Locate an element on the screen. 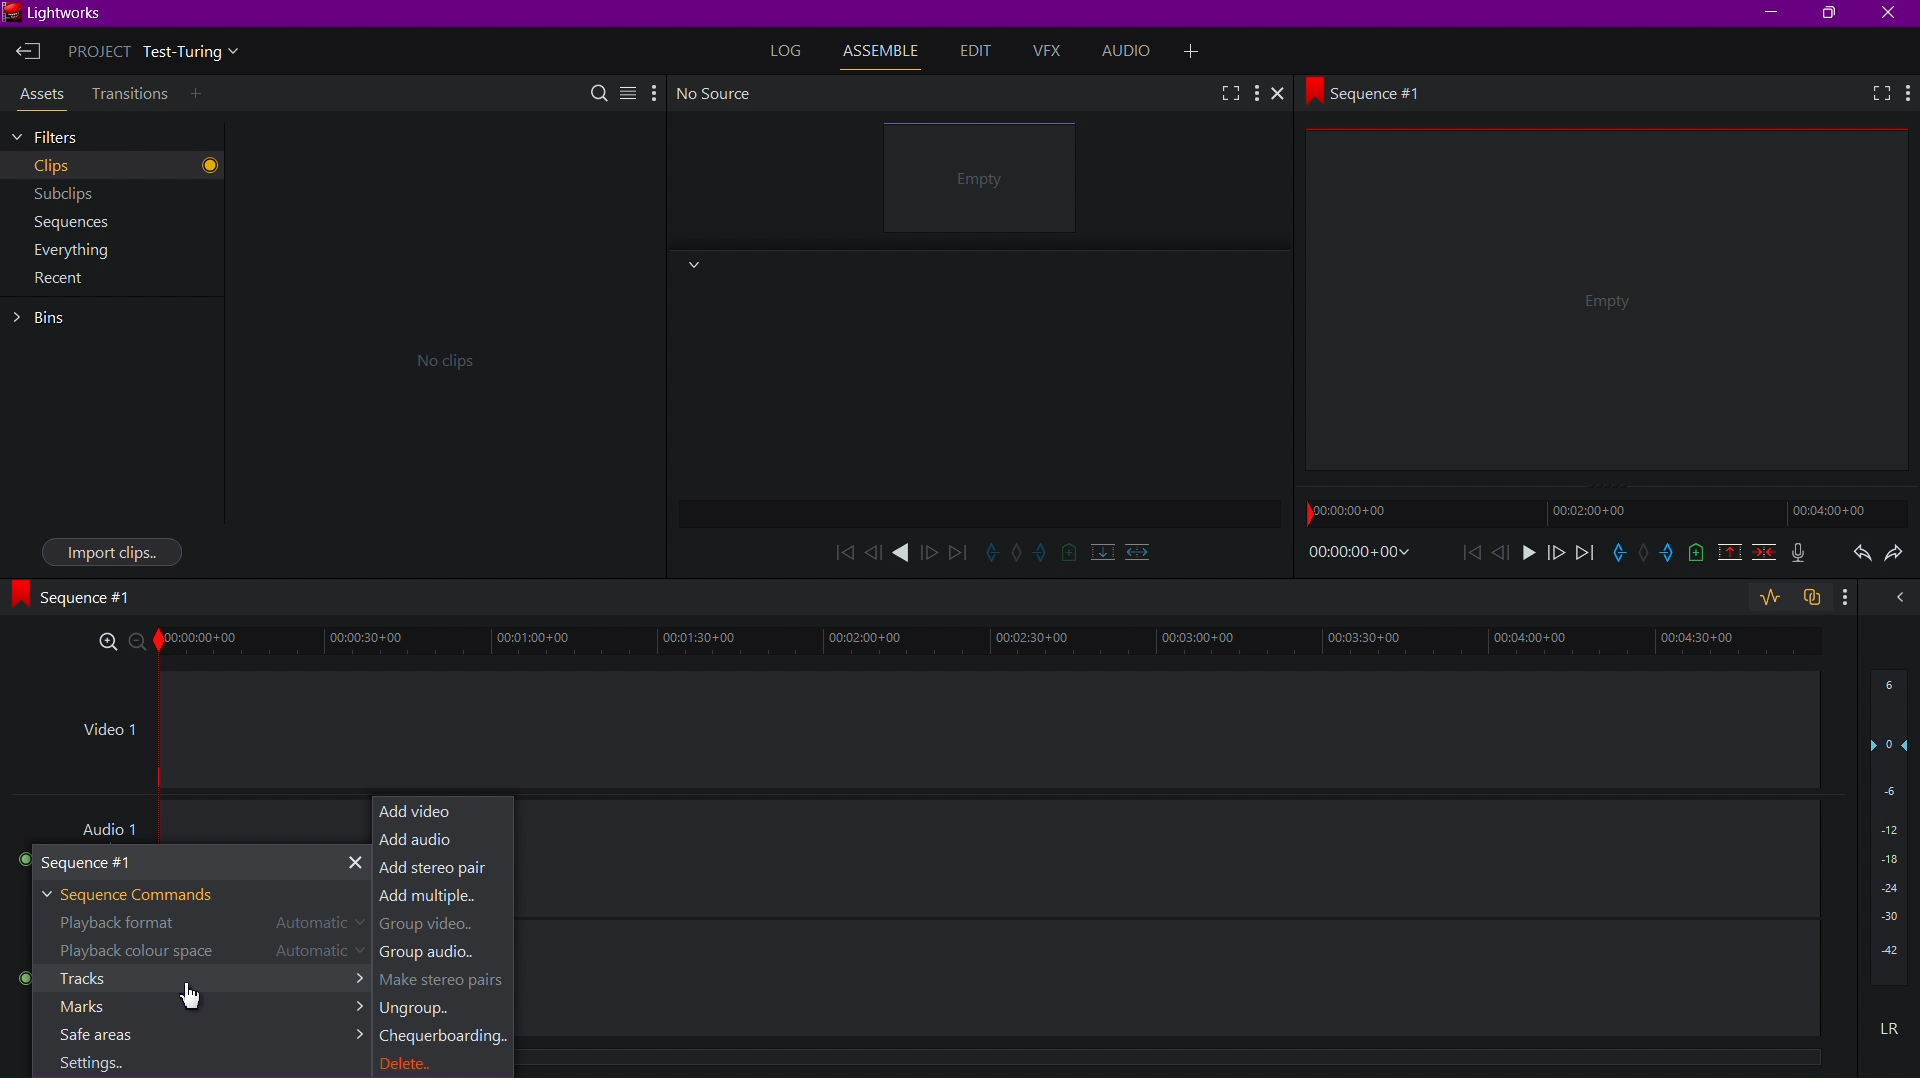 Image resolution: width=1920 pixels, height=1078 pixels. Audio is located at coordinates (1133, 52).